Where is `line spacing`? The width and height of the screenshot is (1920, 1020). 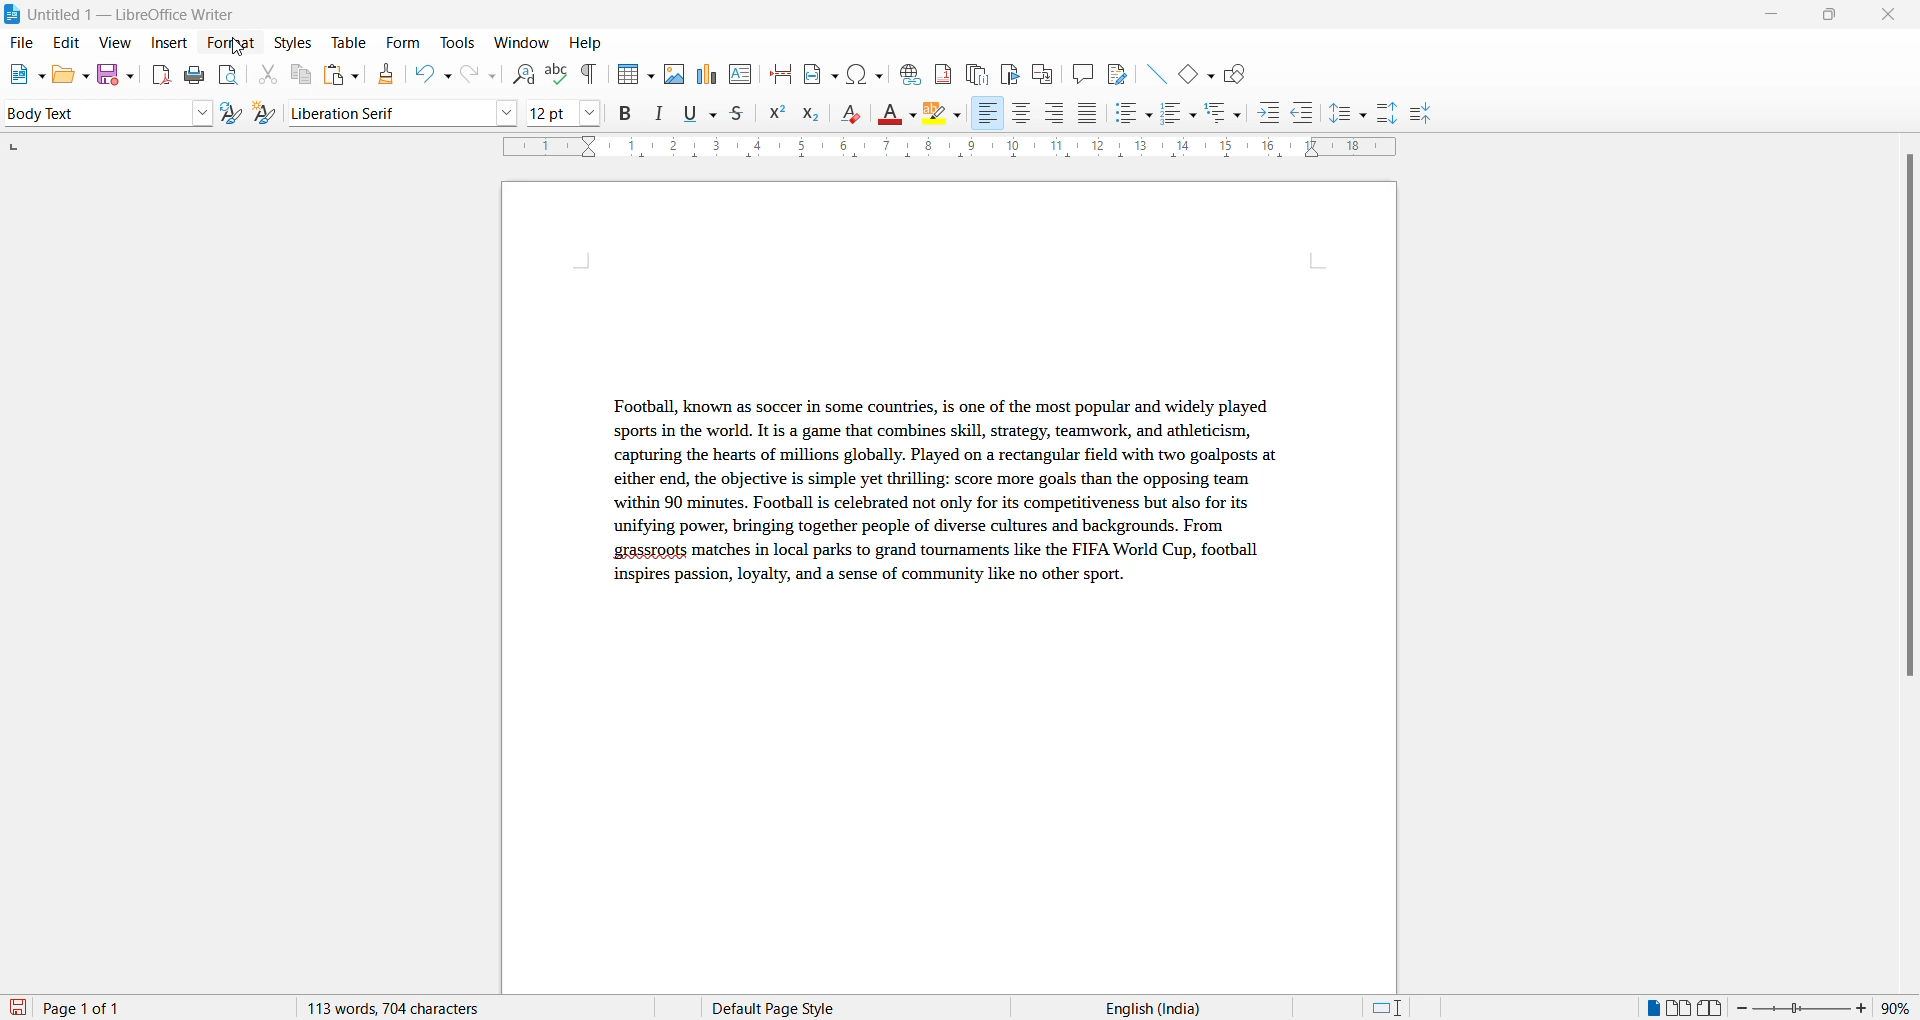 line spacing is located at coordinates (1351, 114).